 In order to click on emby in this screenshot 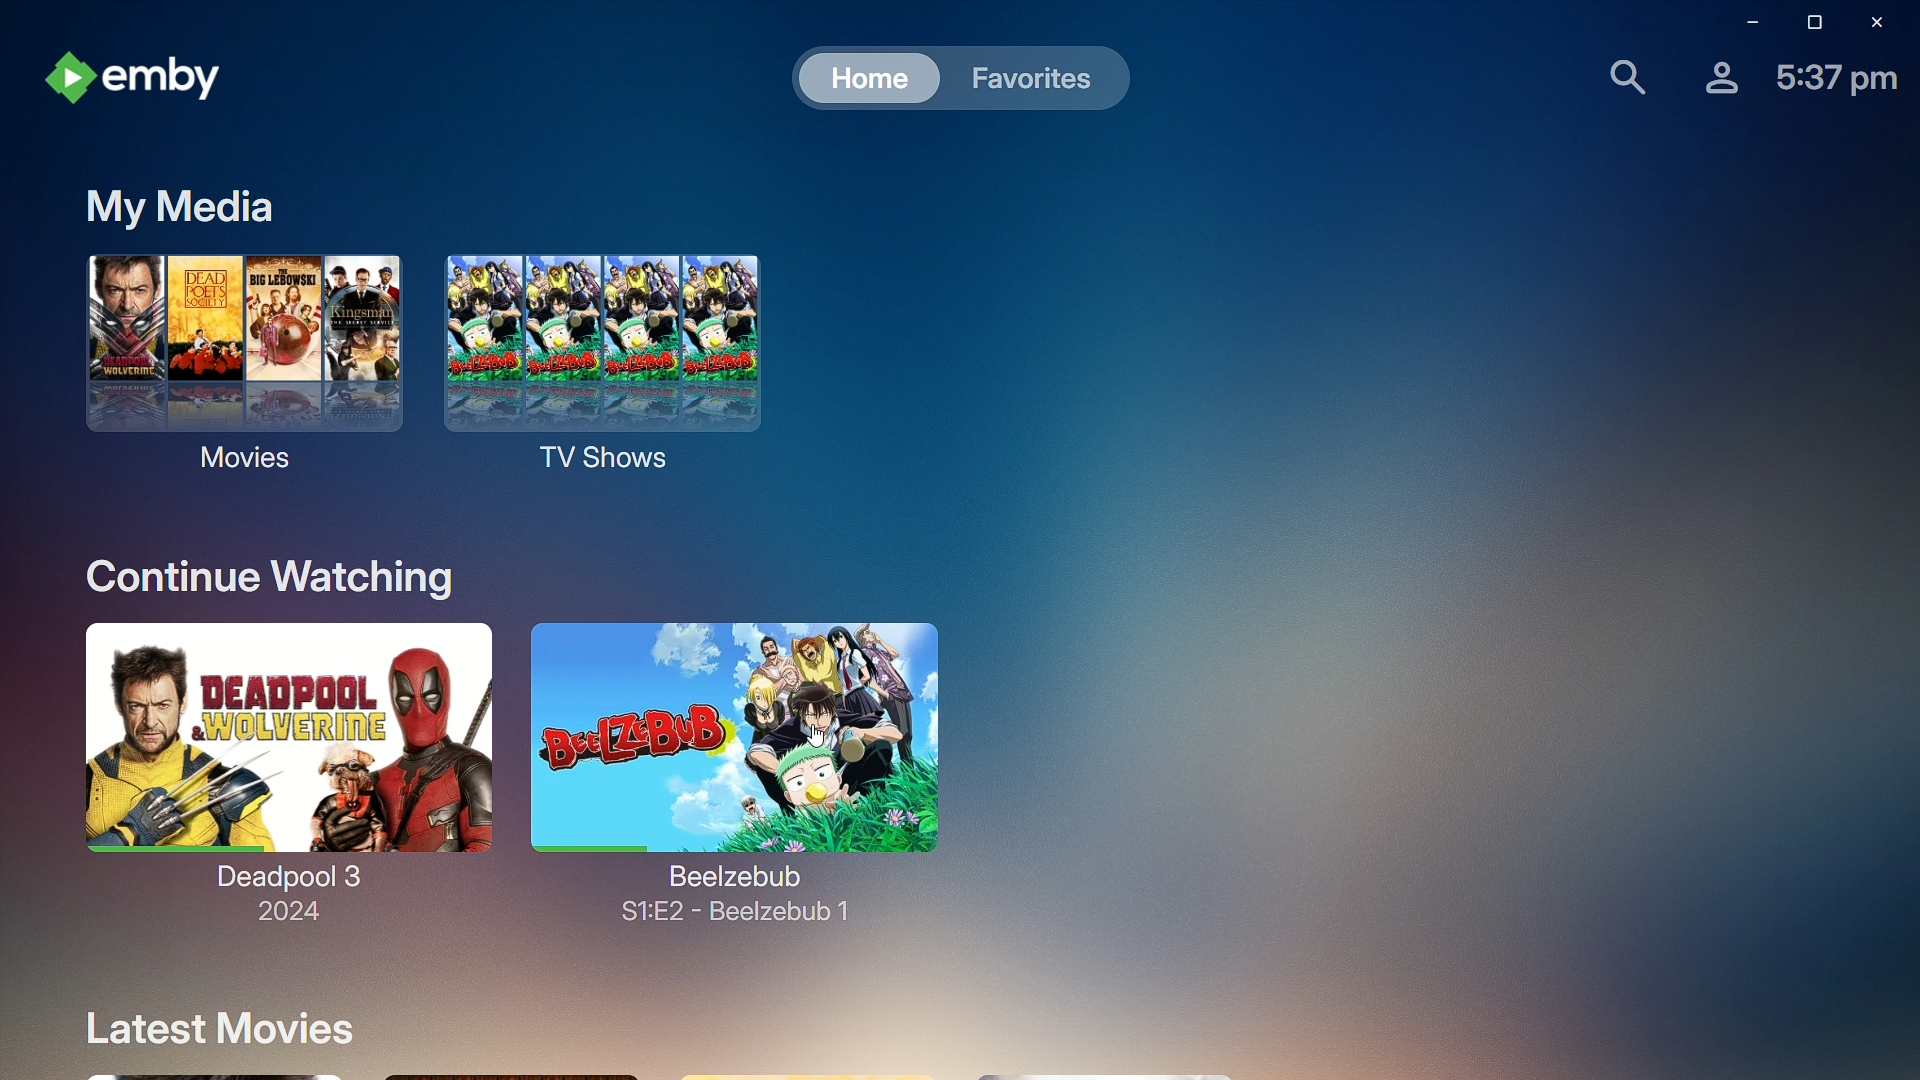, I will do `click(177, 83)`.